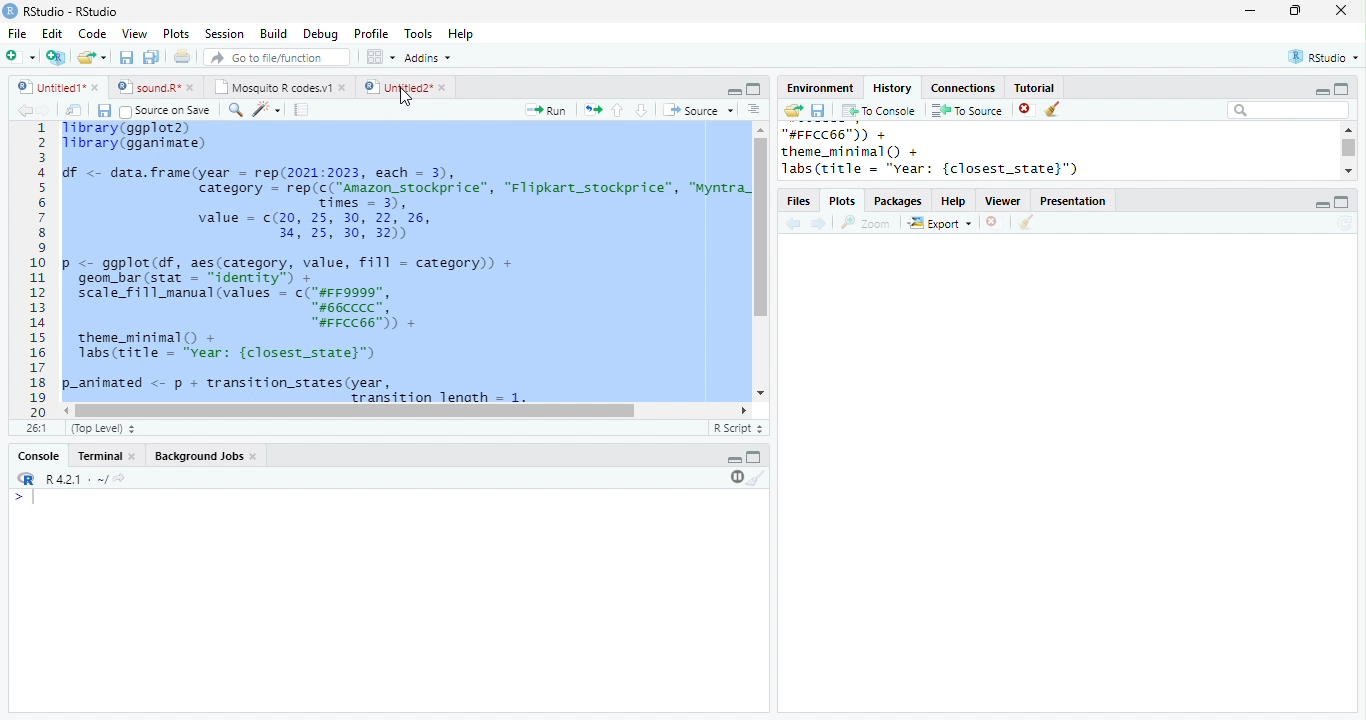  What do you see at coordinates (321, 35) in the screenshot?
I see `Debug` at bounding box center [321, 35].